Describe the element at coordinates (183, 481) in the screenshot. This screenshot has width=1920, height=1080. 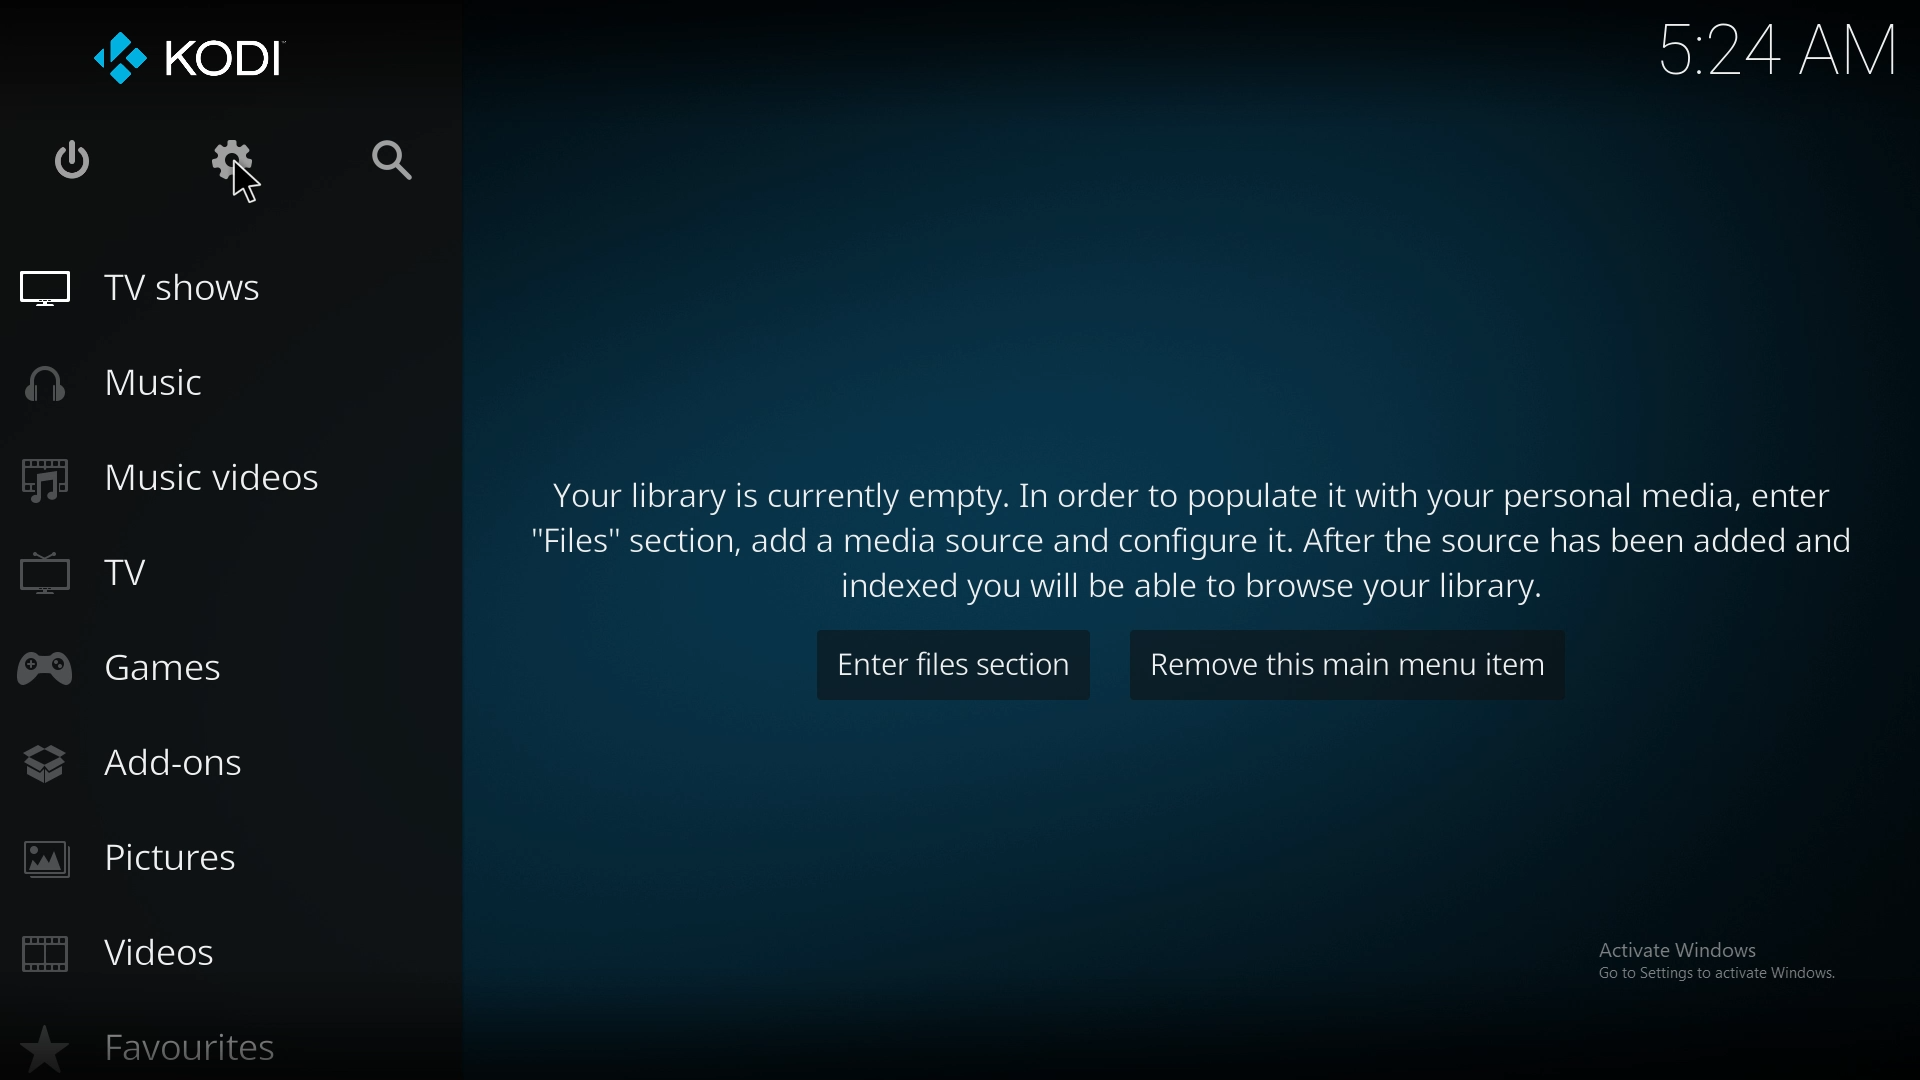
I see `music videos` at that location.